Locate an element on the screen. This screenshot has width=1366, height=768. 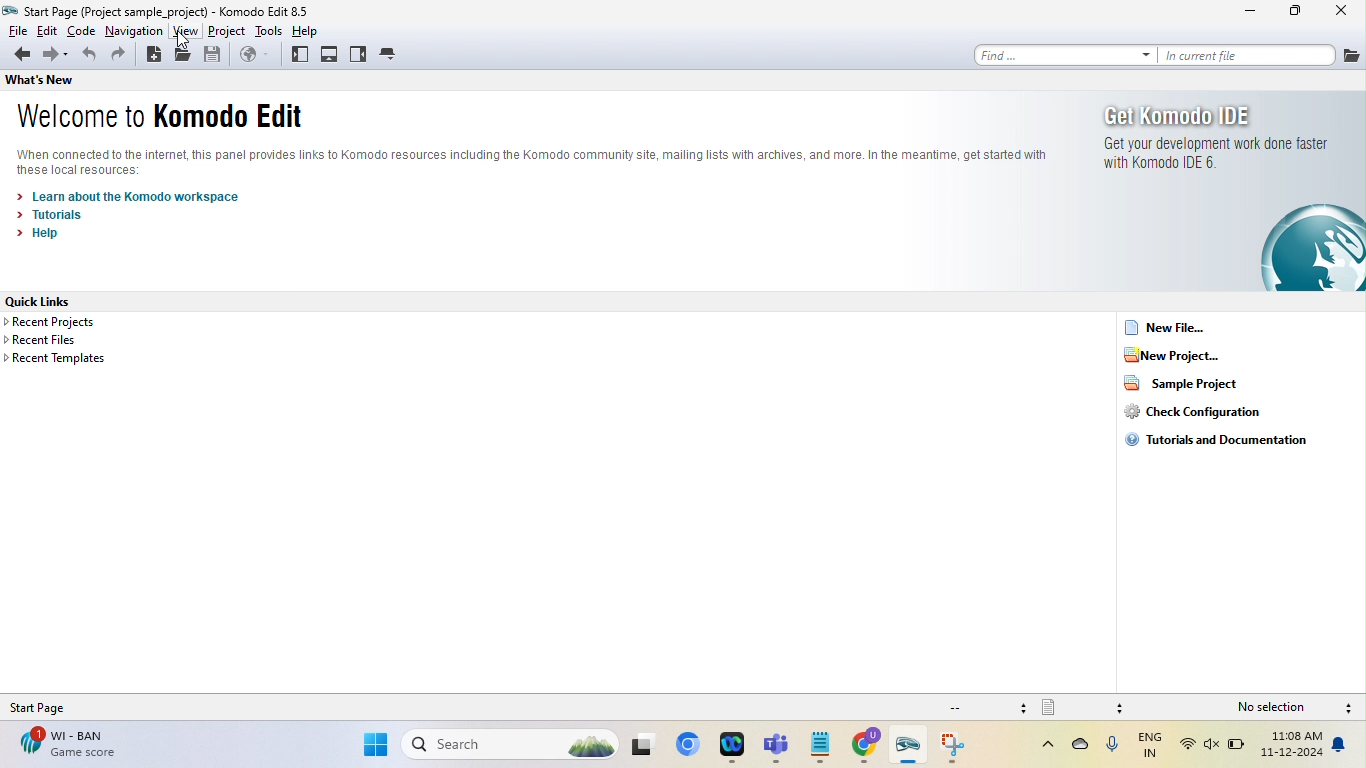
file type is located at coordinates (1085, 707).